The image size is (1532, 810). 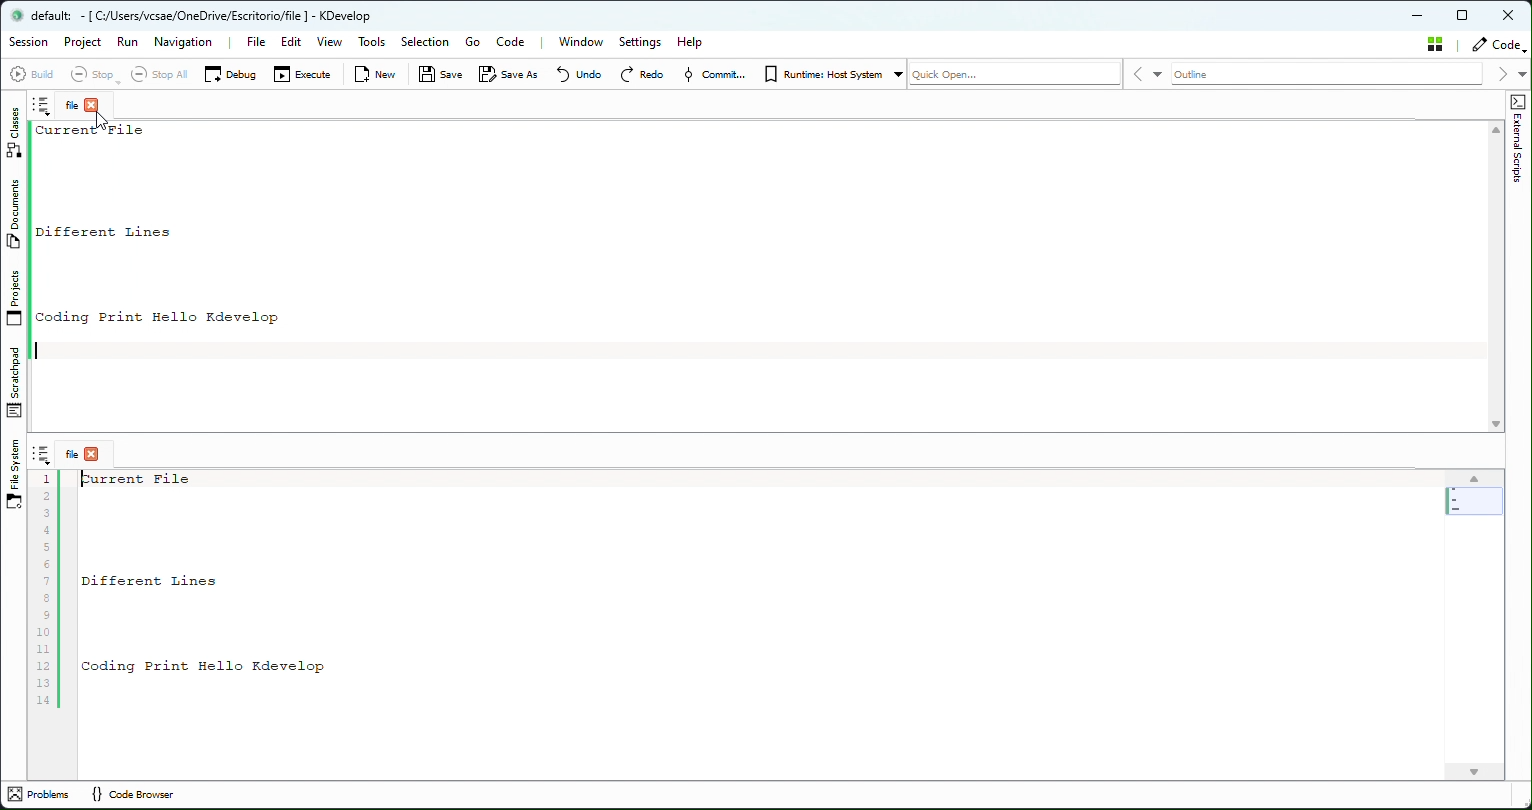 What do you see at coordinates (832, 75) in the screenshot?
I see `Runtime` at bounding box center [832, 75].